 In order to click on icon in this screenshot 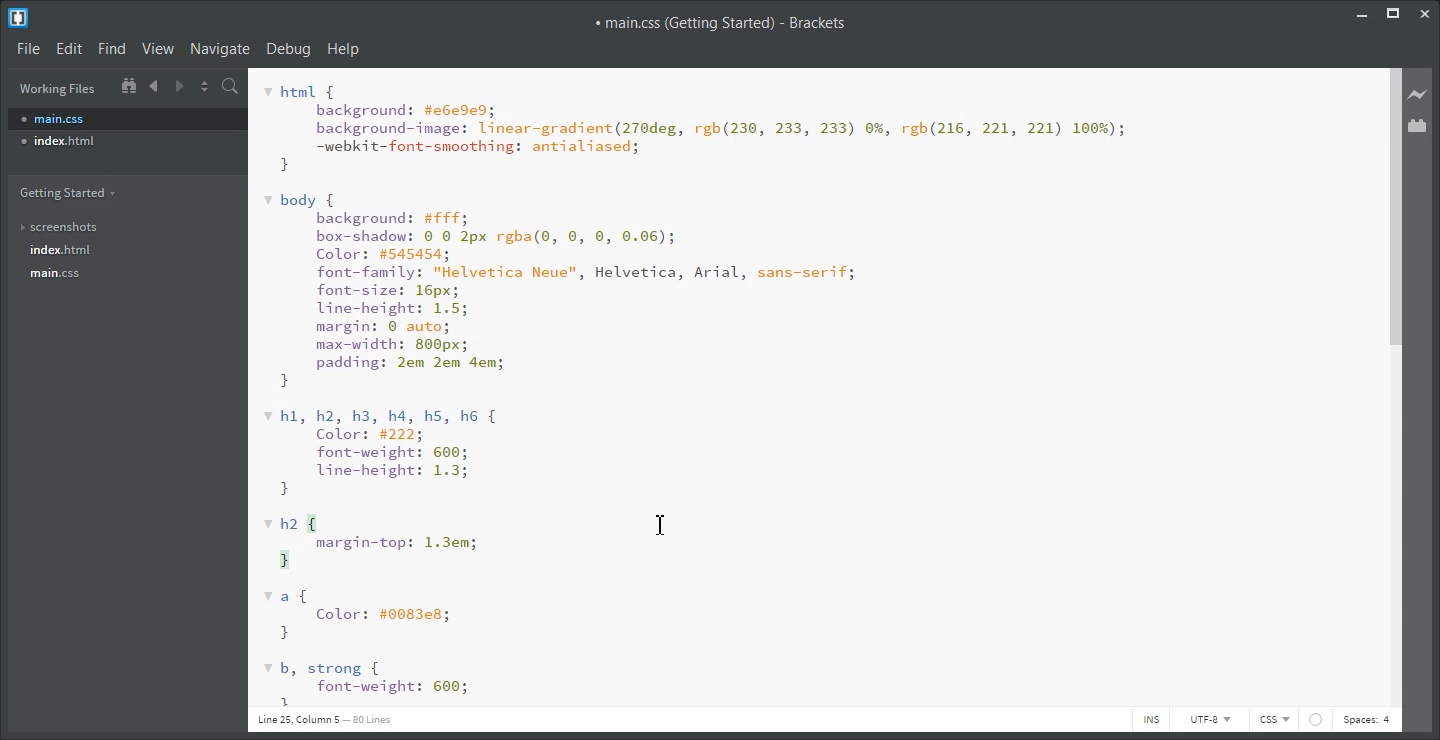, I will do `click(1315, 719)`.